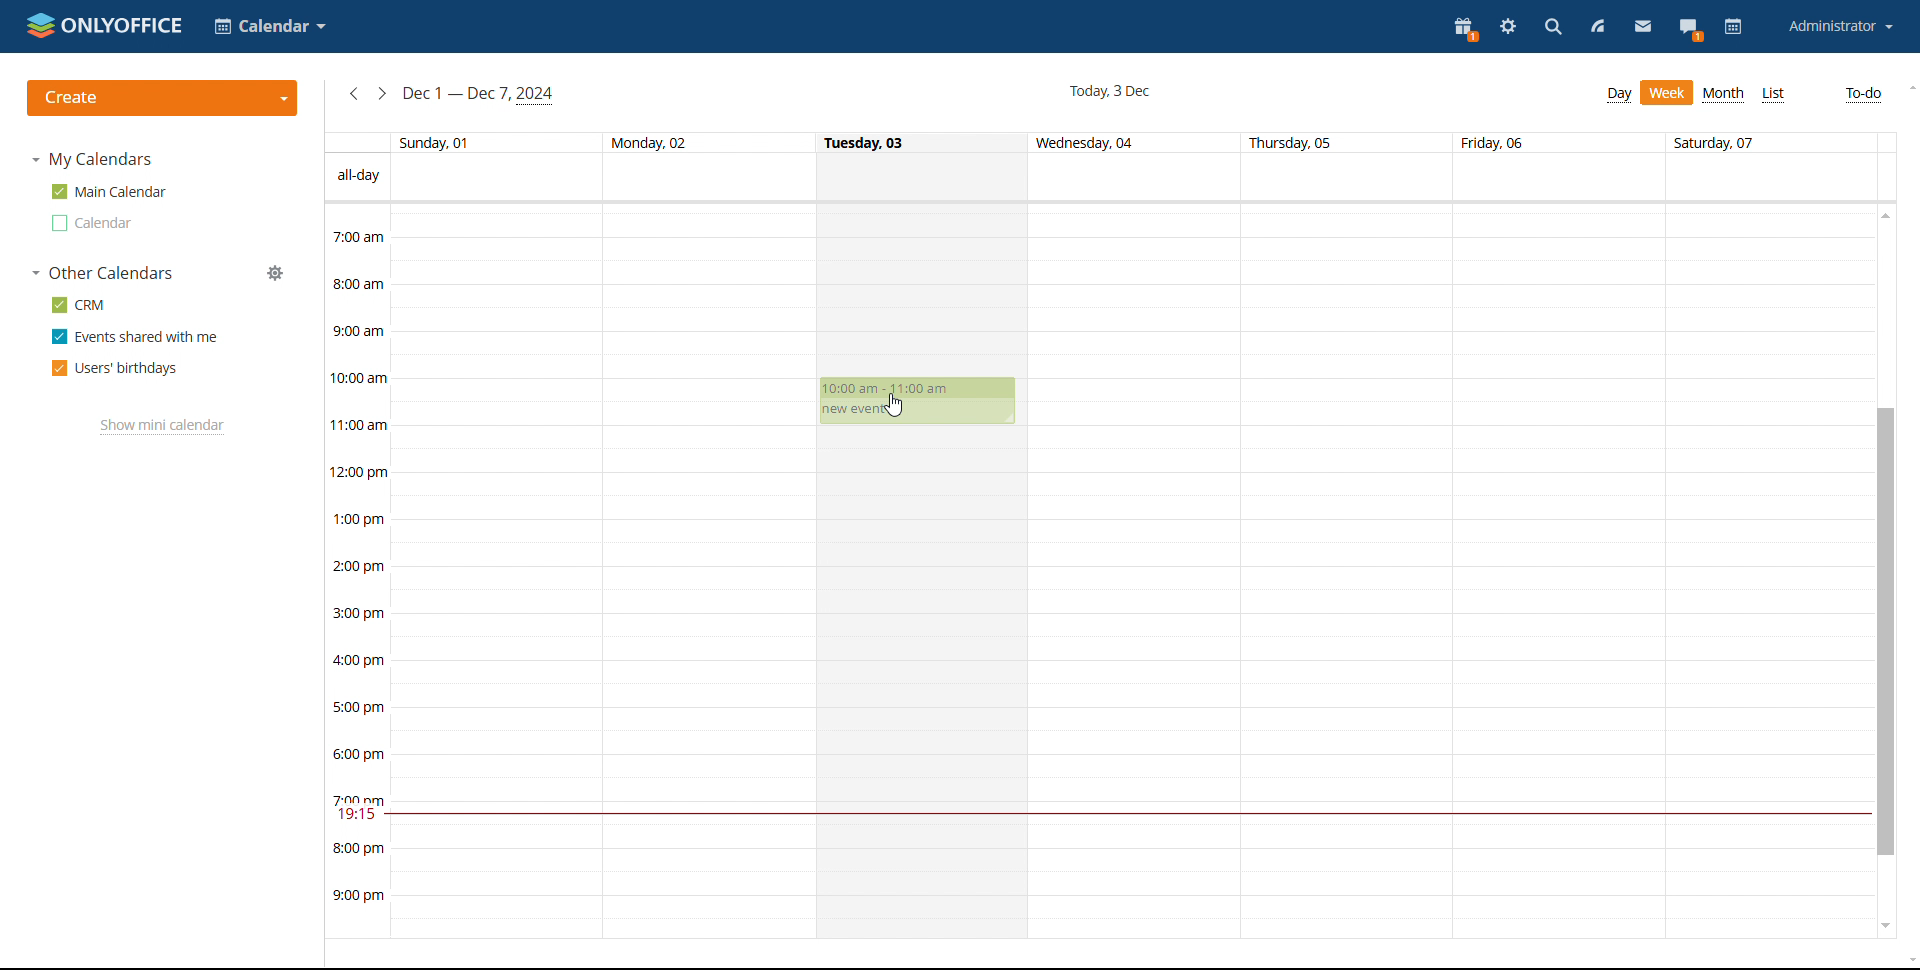 This screenshot has width=1920, height=970. Describe the element at coordinates (867, 141) in the screenshot. I see `Tuesday, 03` at that location.